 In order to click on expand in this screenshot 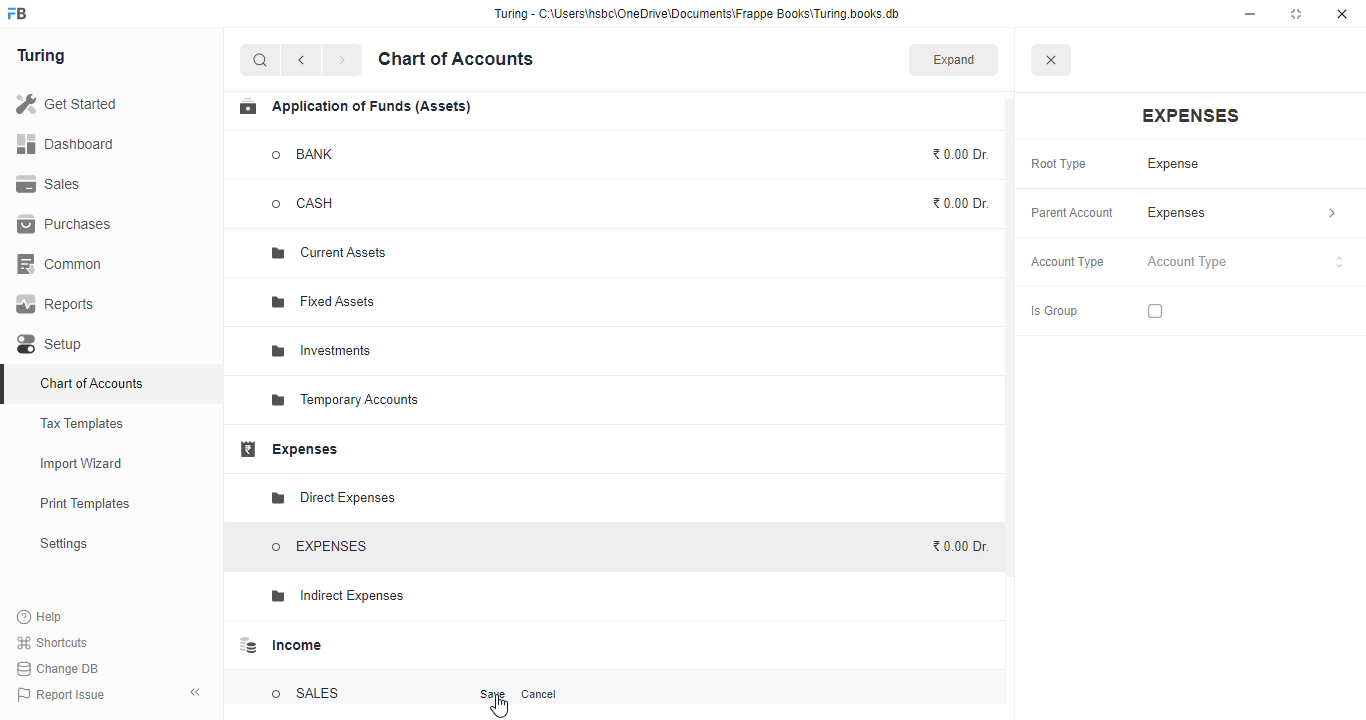, I will do `click(954, 59)`.